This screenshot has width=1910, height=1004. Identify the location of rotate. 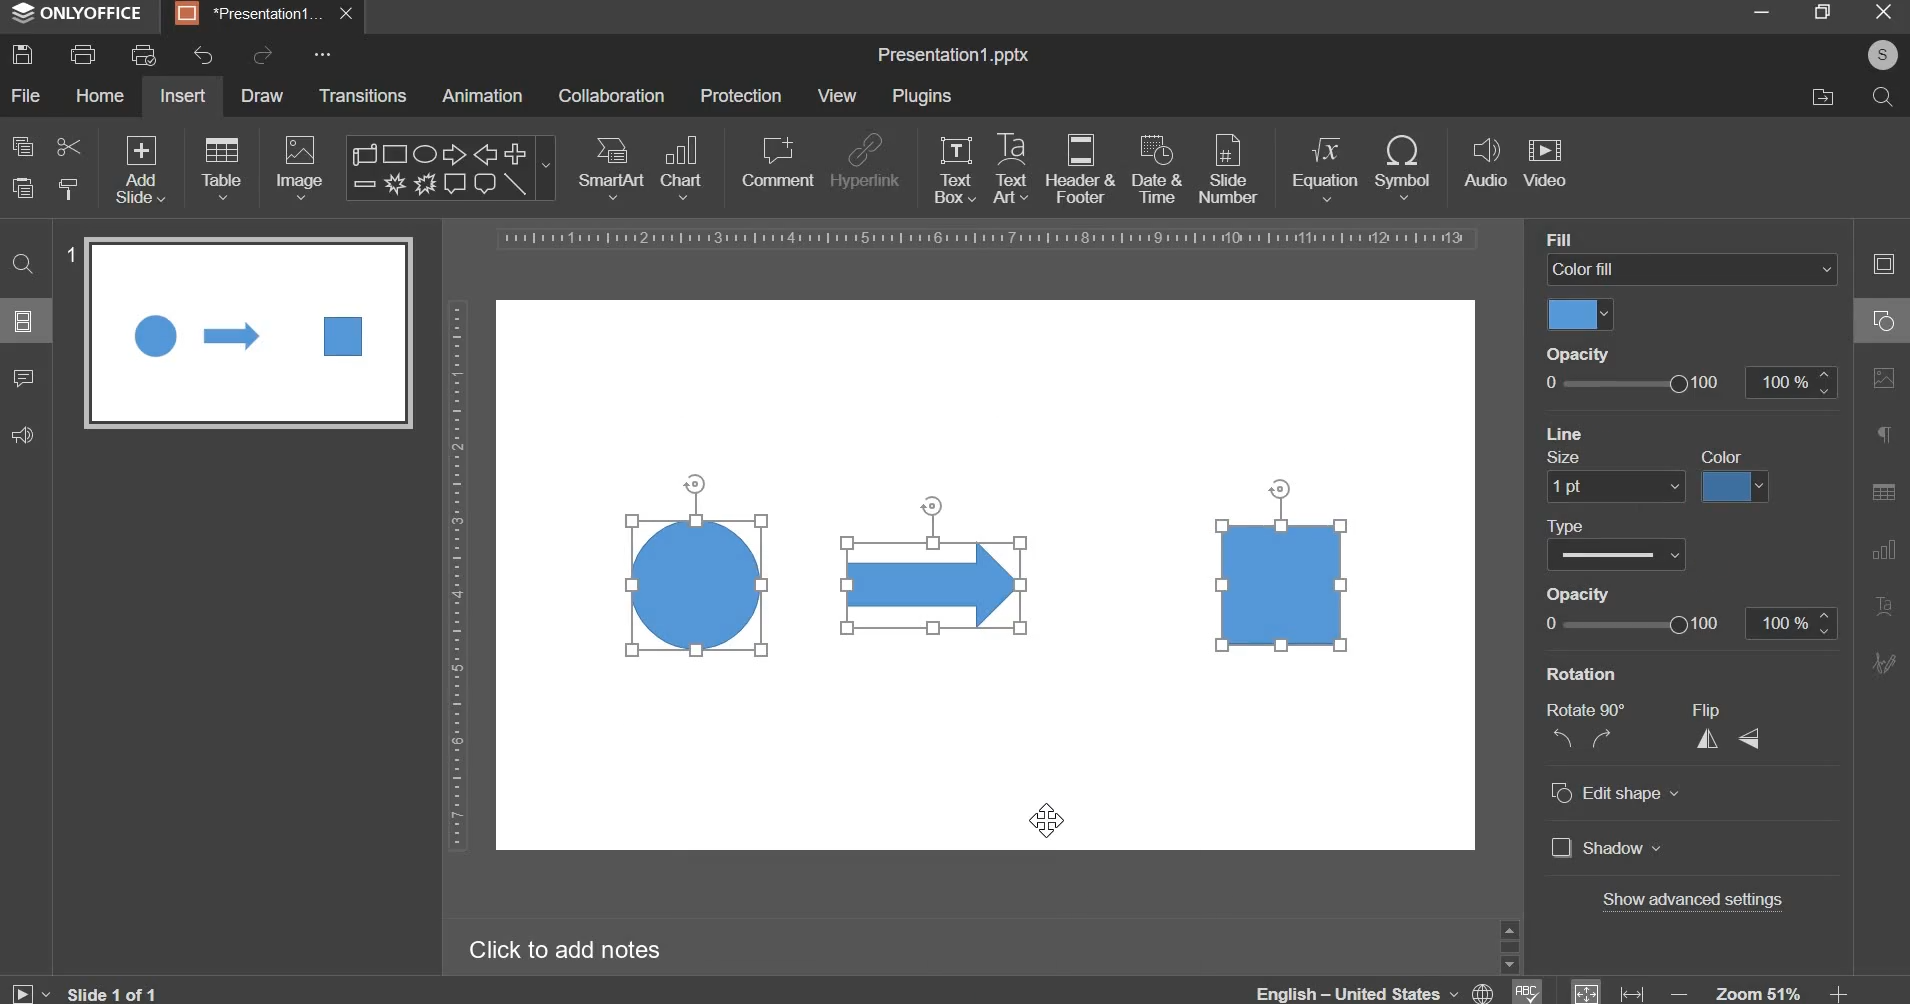
(1277, 485).